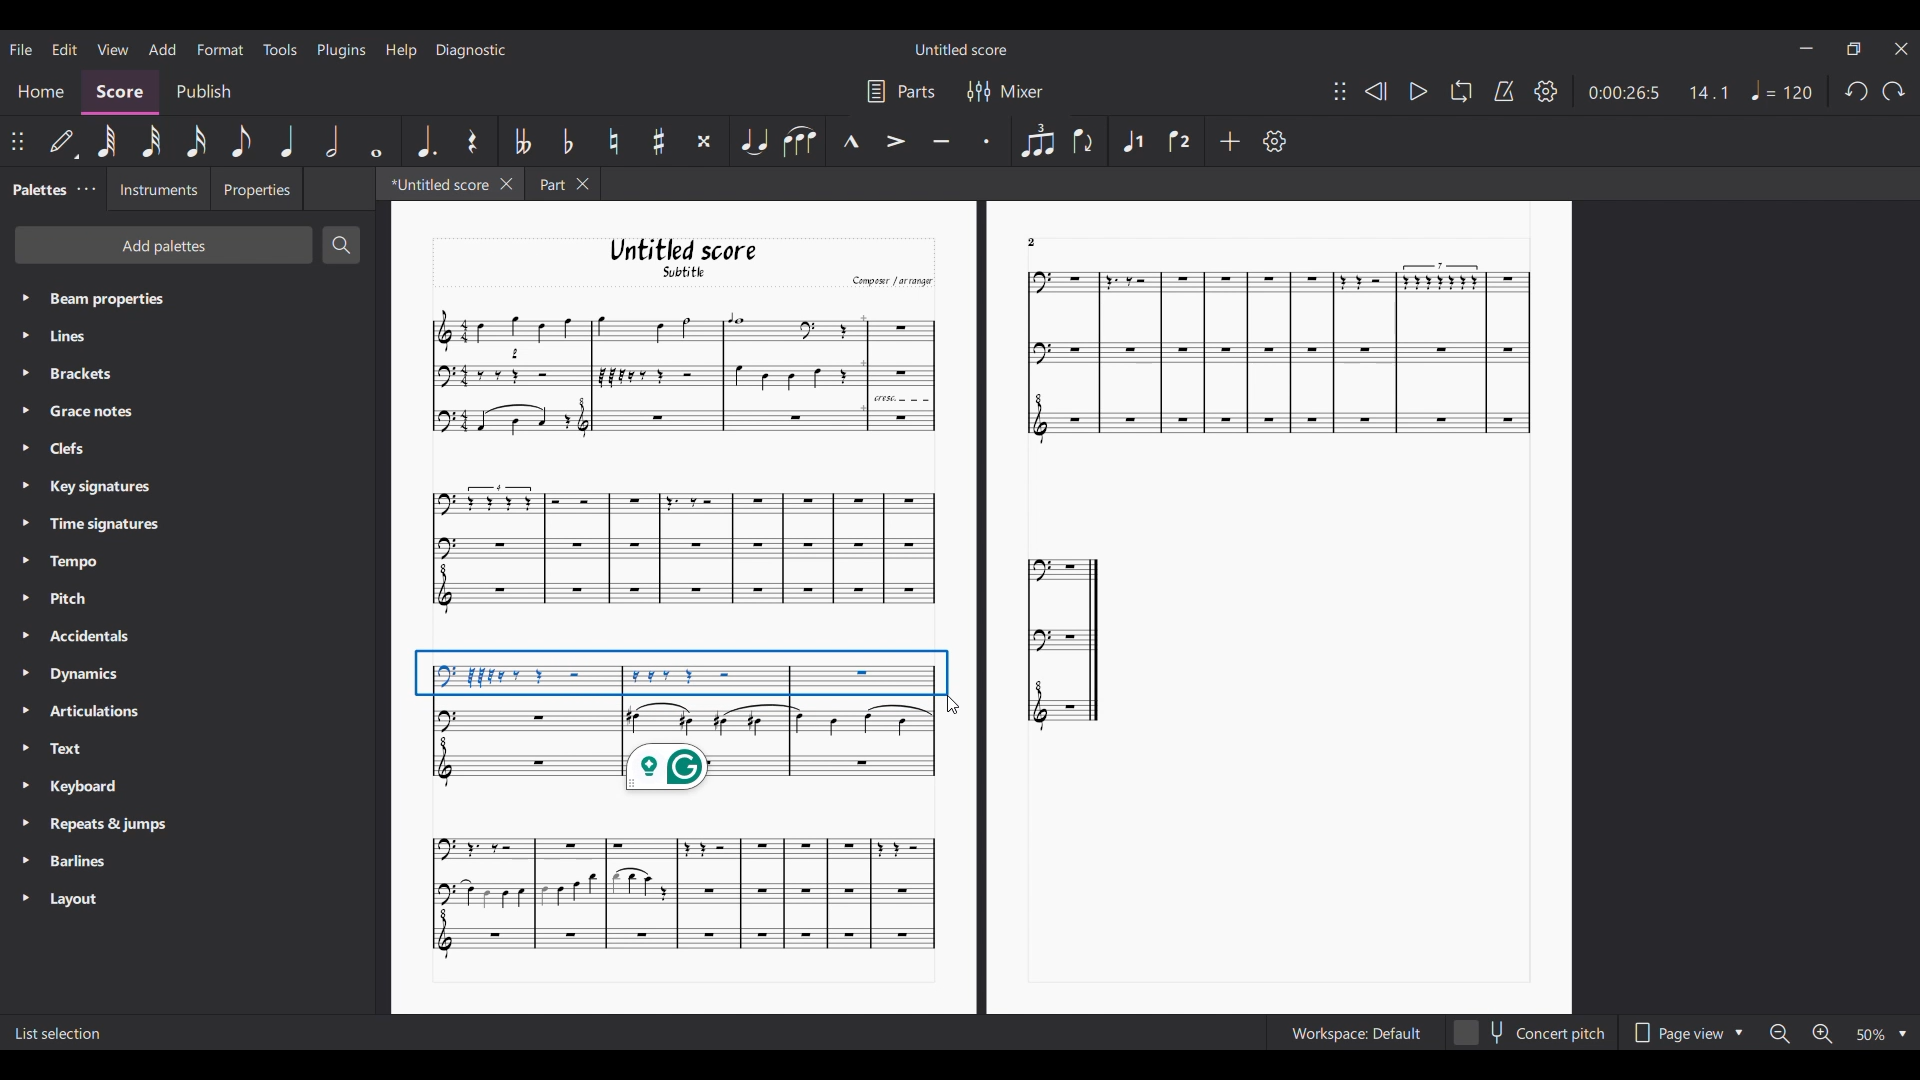 The width and height of the screenshot is (1920, 1080). Describe the element at coordinates (475, 141) in the screenshot. I see `Rest` at that location.